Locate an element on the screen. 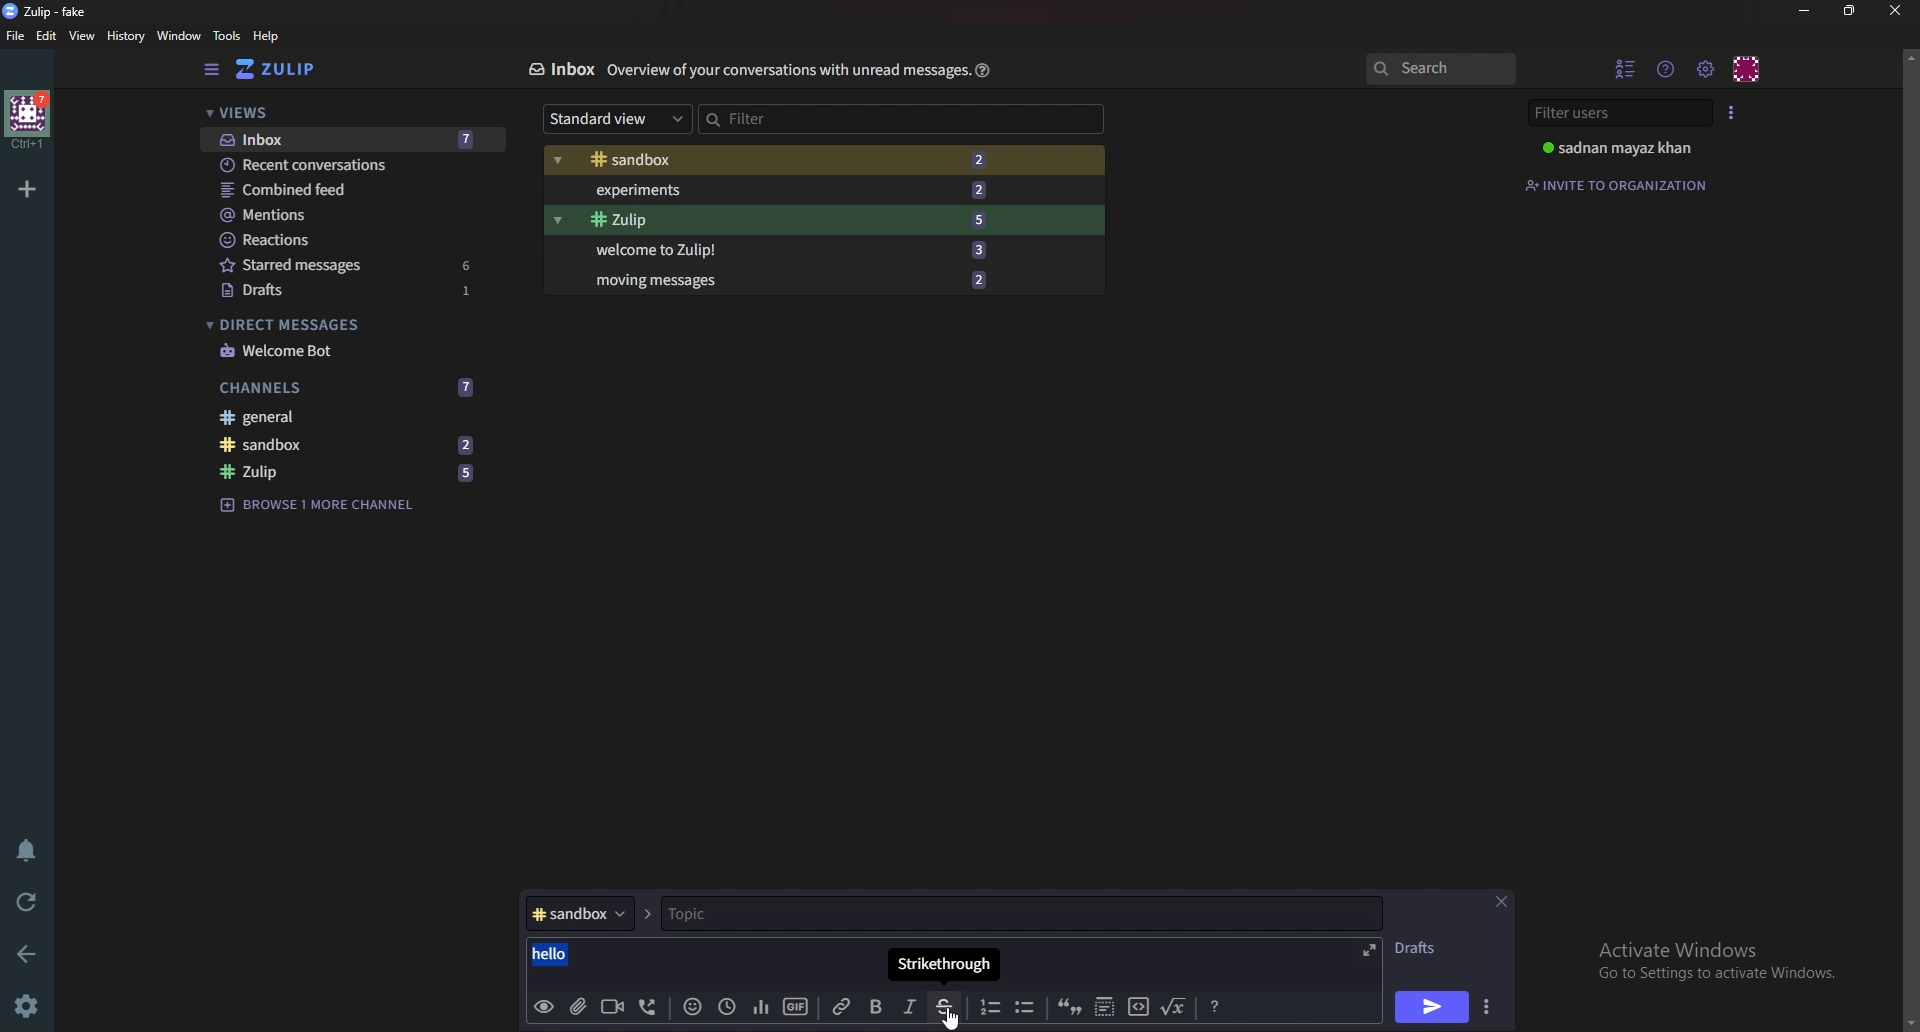  gif is located at coordinates (795, 1009).